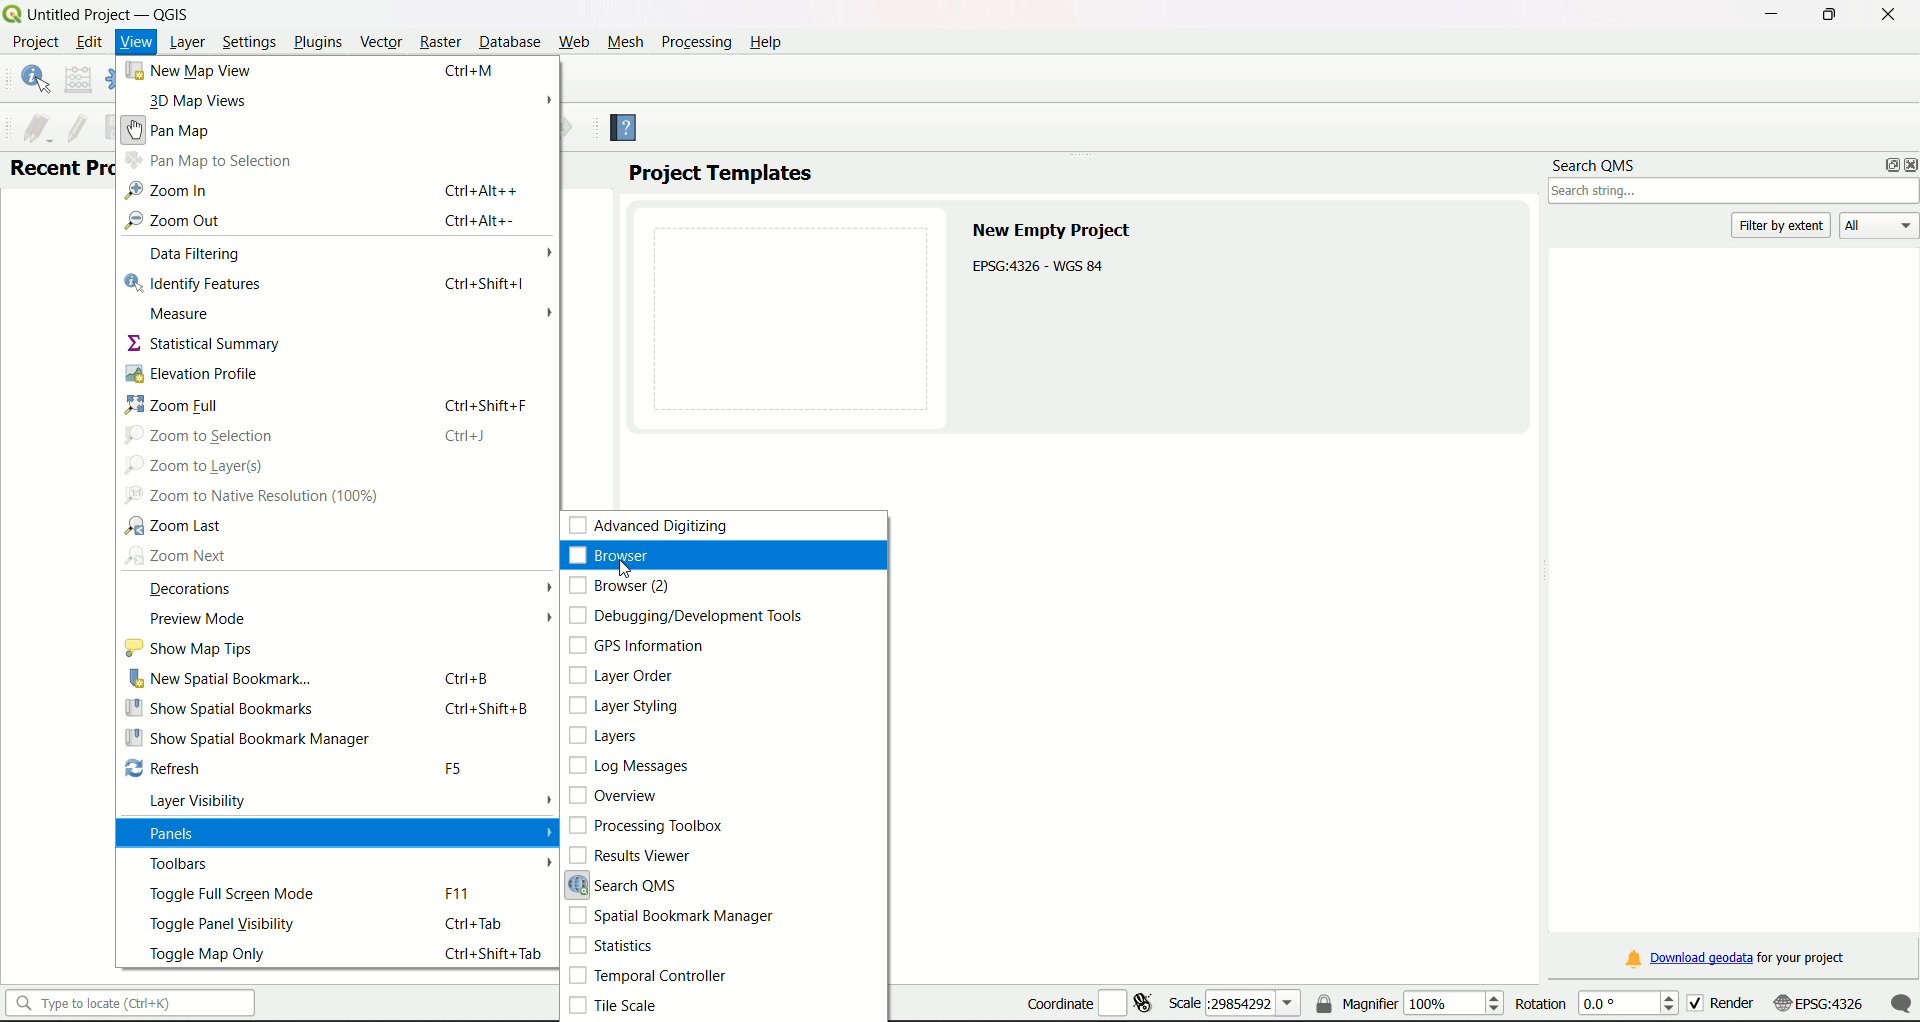 The height and width of the screenshot is (1022, 1920). What do you see at coordinates (621, 675) in the screenshot?
I see `Layer Order` at bounding box center [621, 675].